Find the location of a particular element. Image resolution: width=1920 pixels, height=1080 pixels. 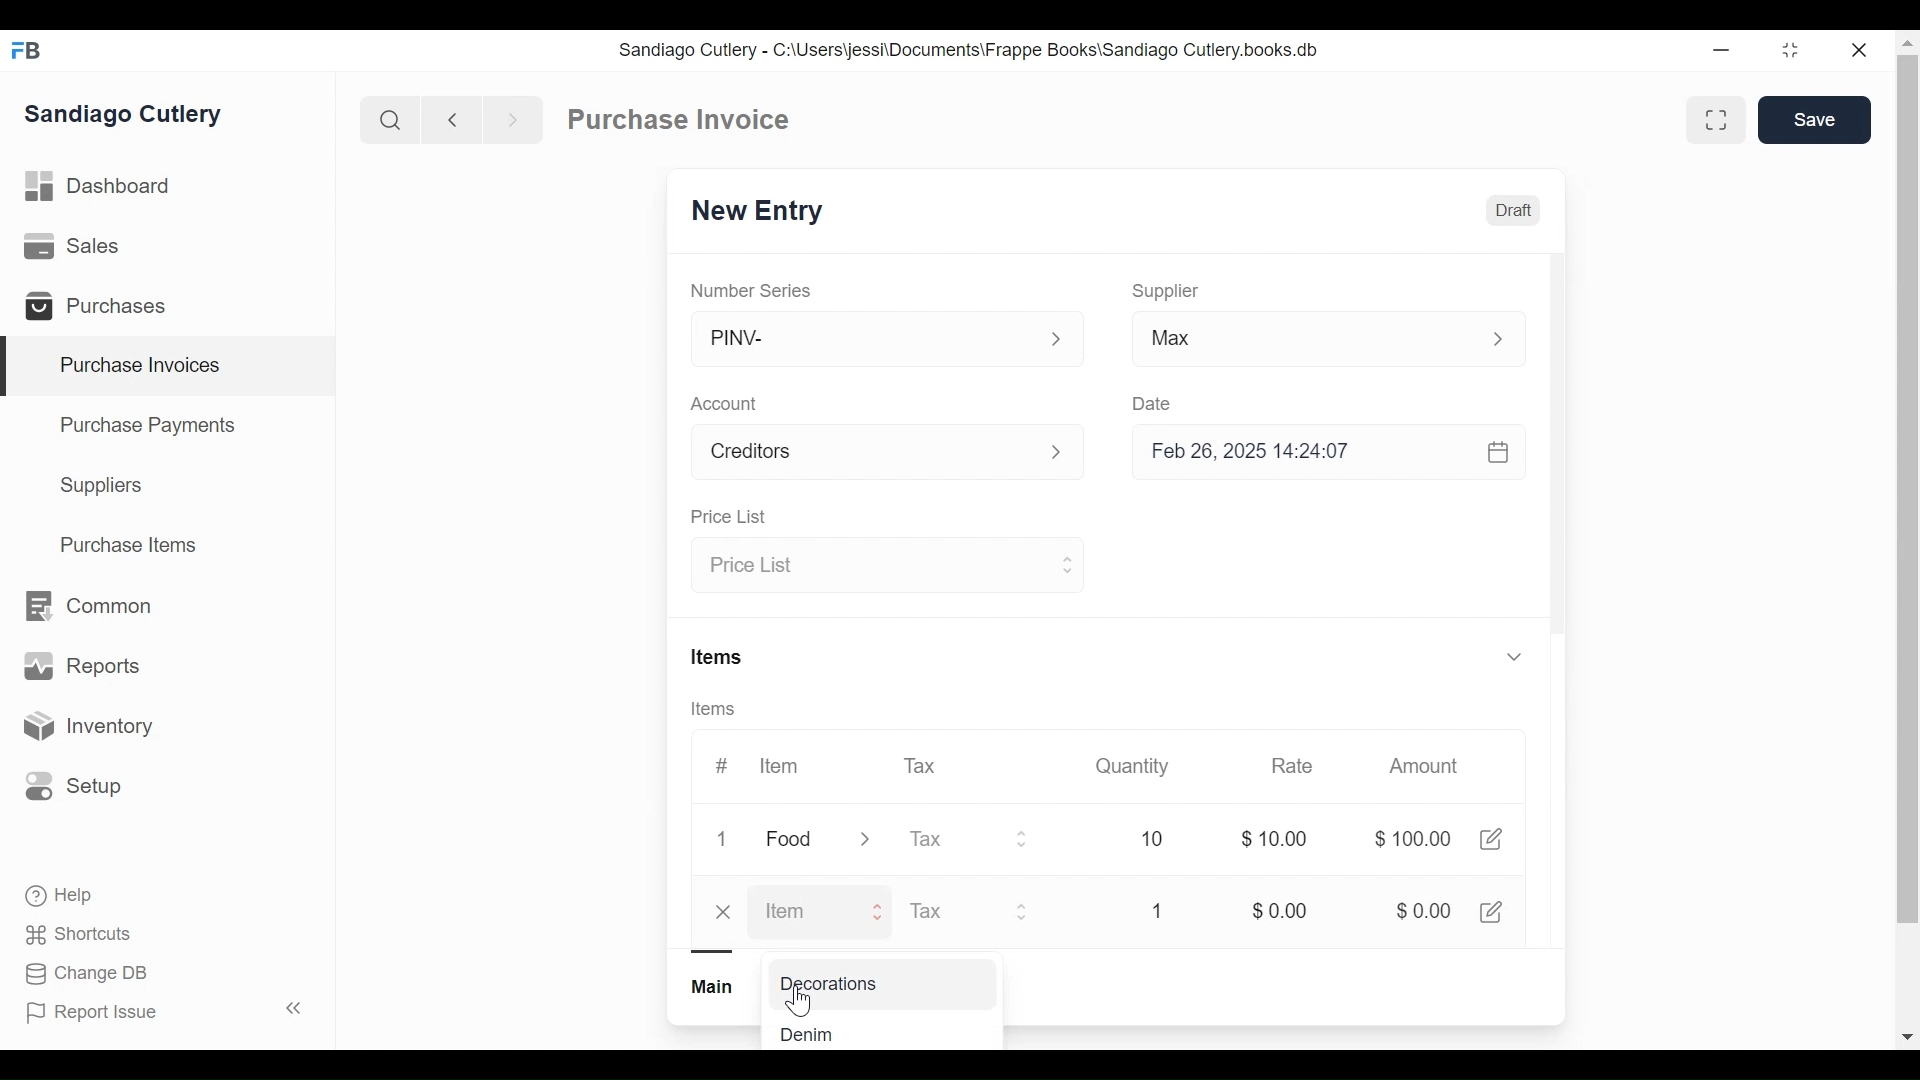

Navigate forward is located at coordinates (512, 118).